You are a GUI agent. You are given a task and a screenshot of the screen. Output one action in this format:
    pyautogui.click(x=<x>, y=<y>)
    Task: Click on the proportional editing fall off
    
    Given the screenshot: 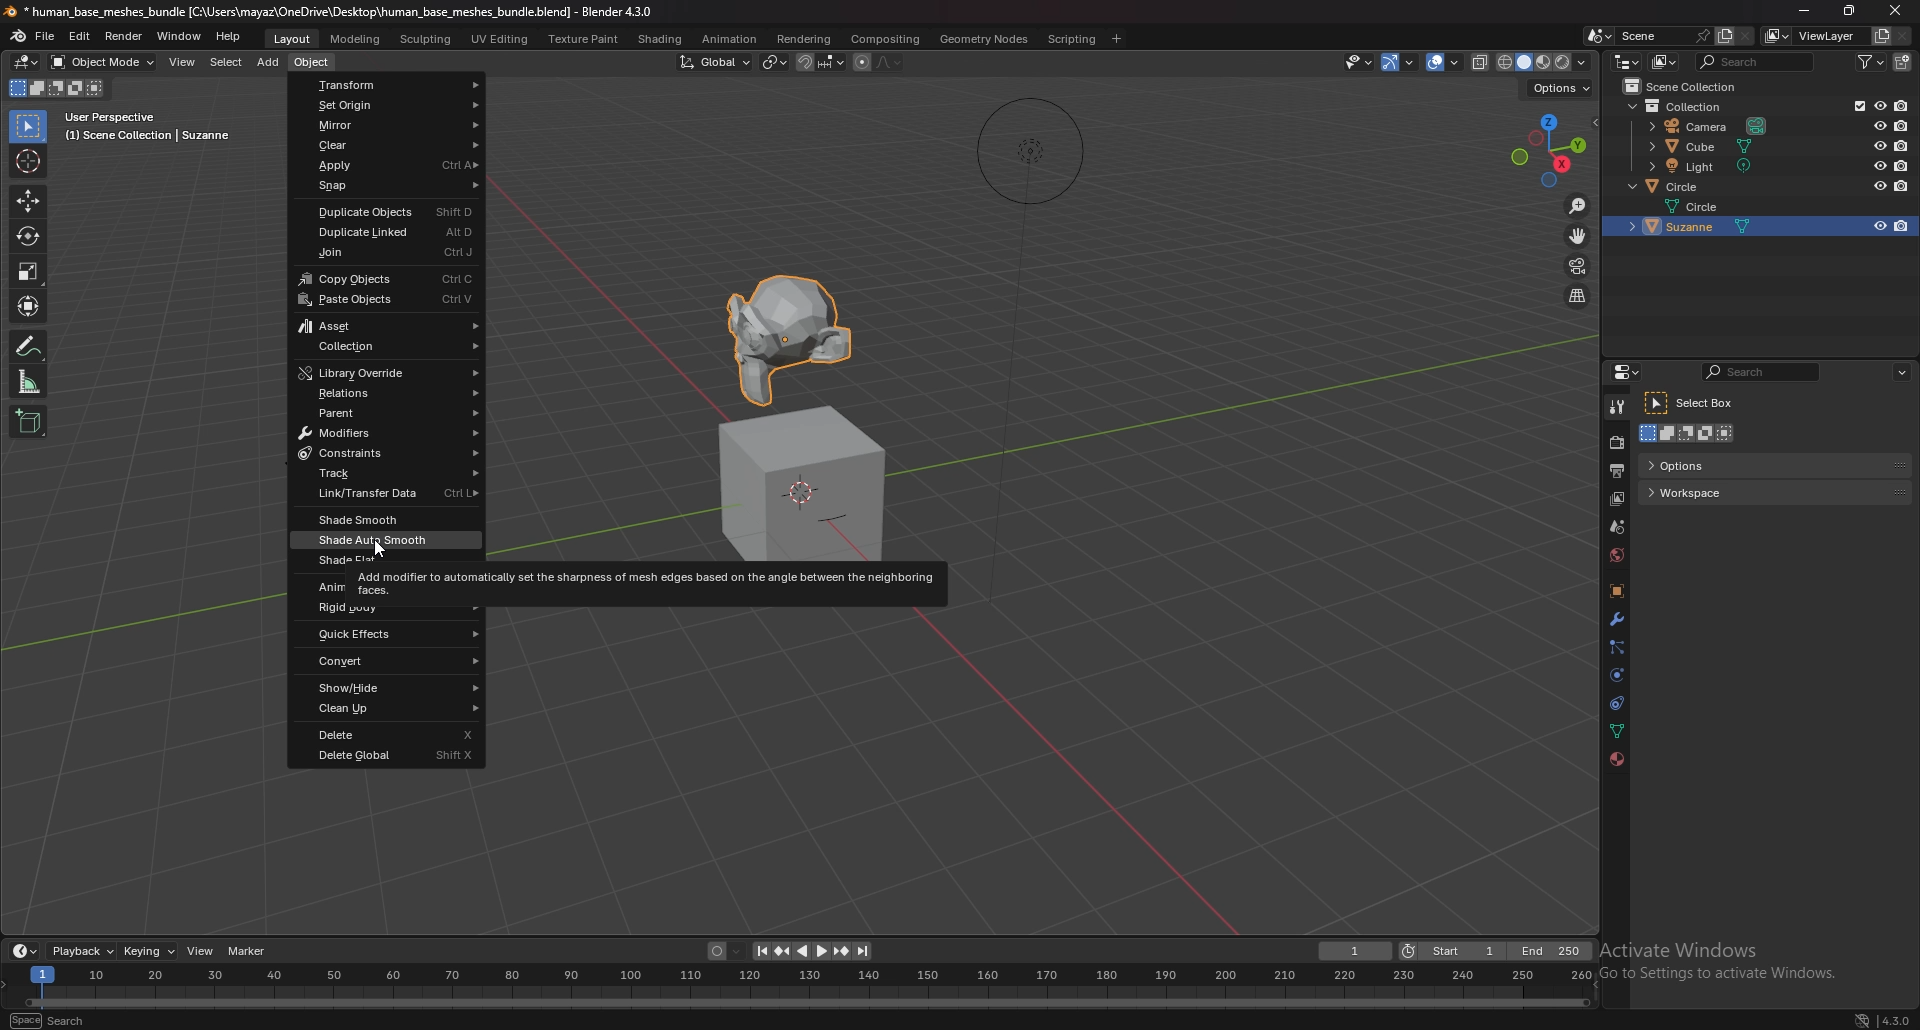 What is the action you would take?
    pyautogui.click(x=891, y=64)
    